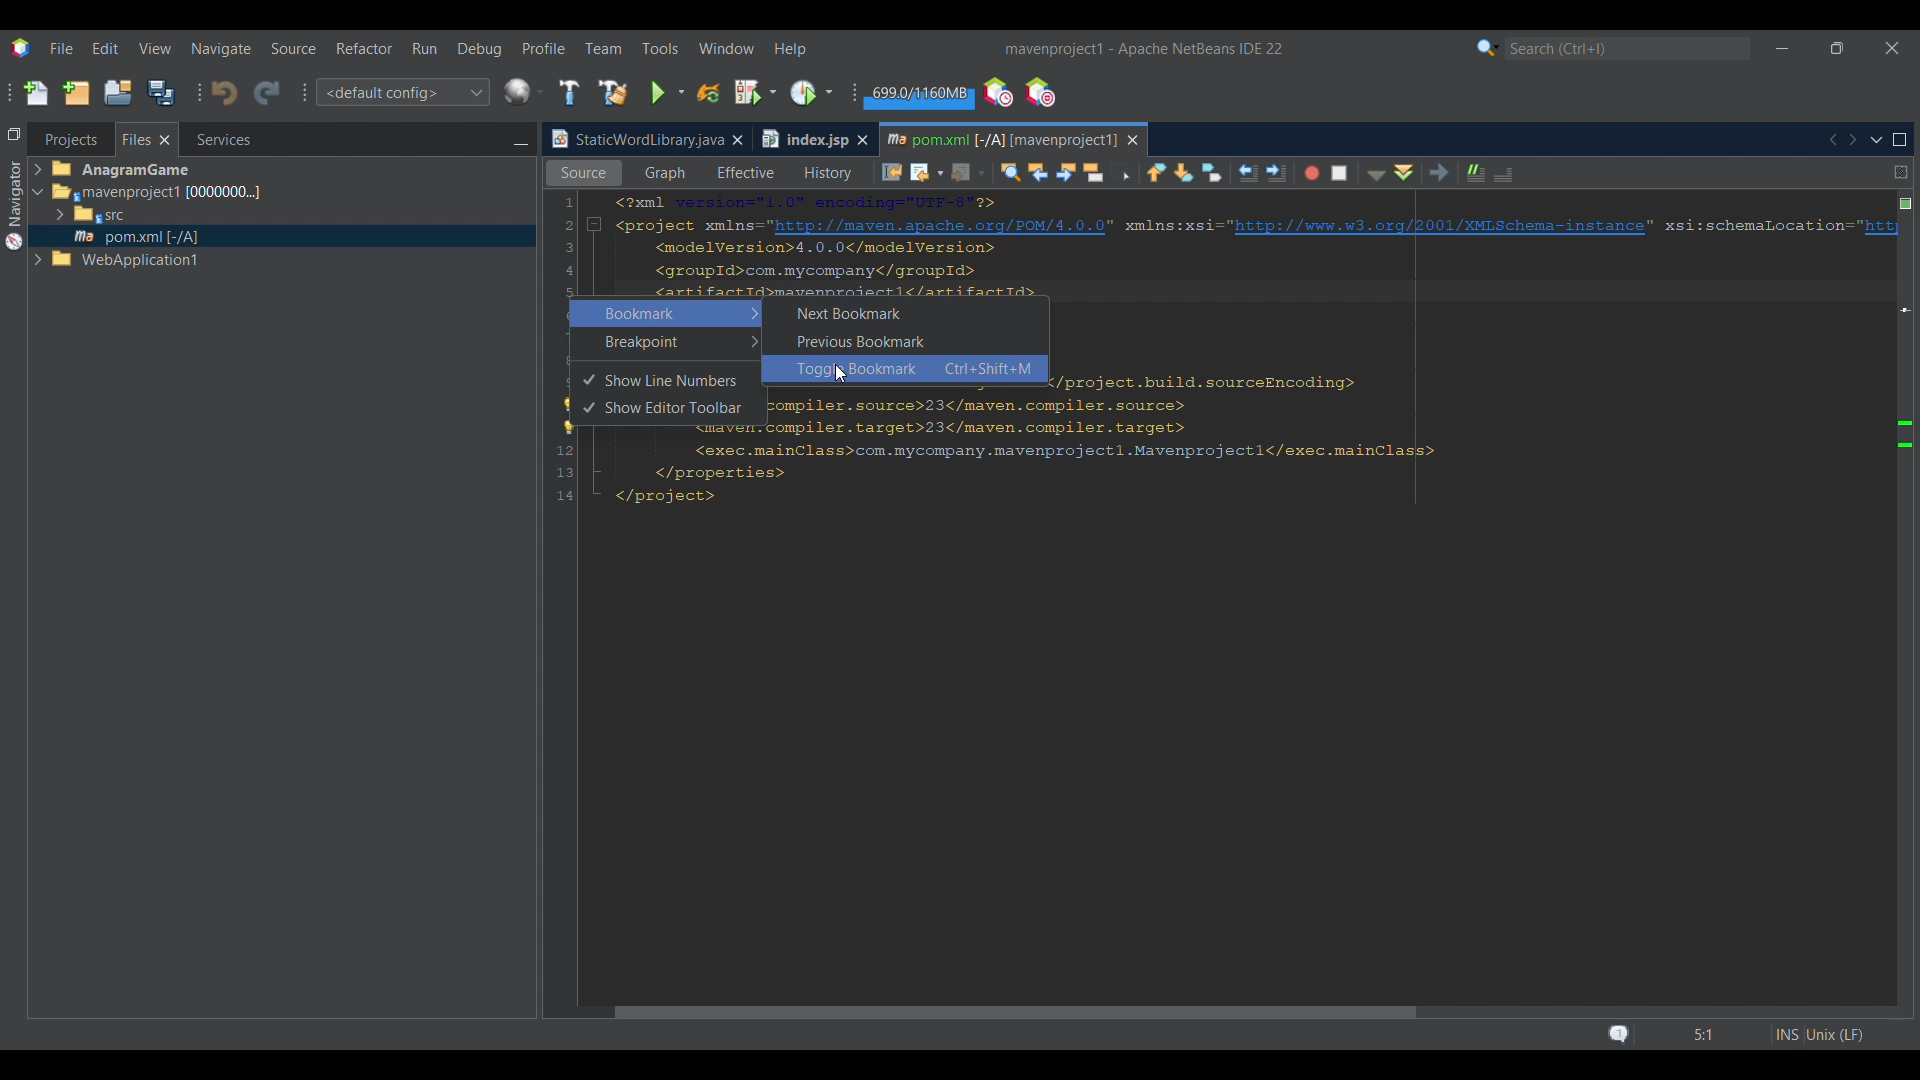 This screenshot has height=1080, width=1920. I want to click on Shift line left, so click(1245, 174).